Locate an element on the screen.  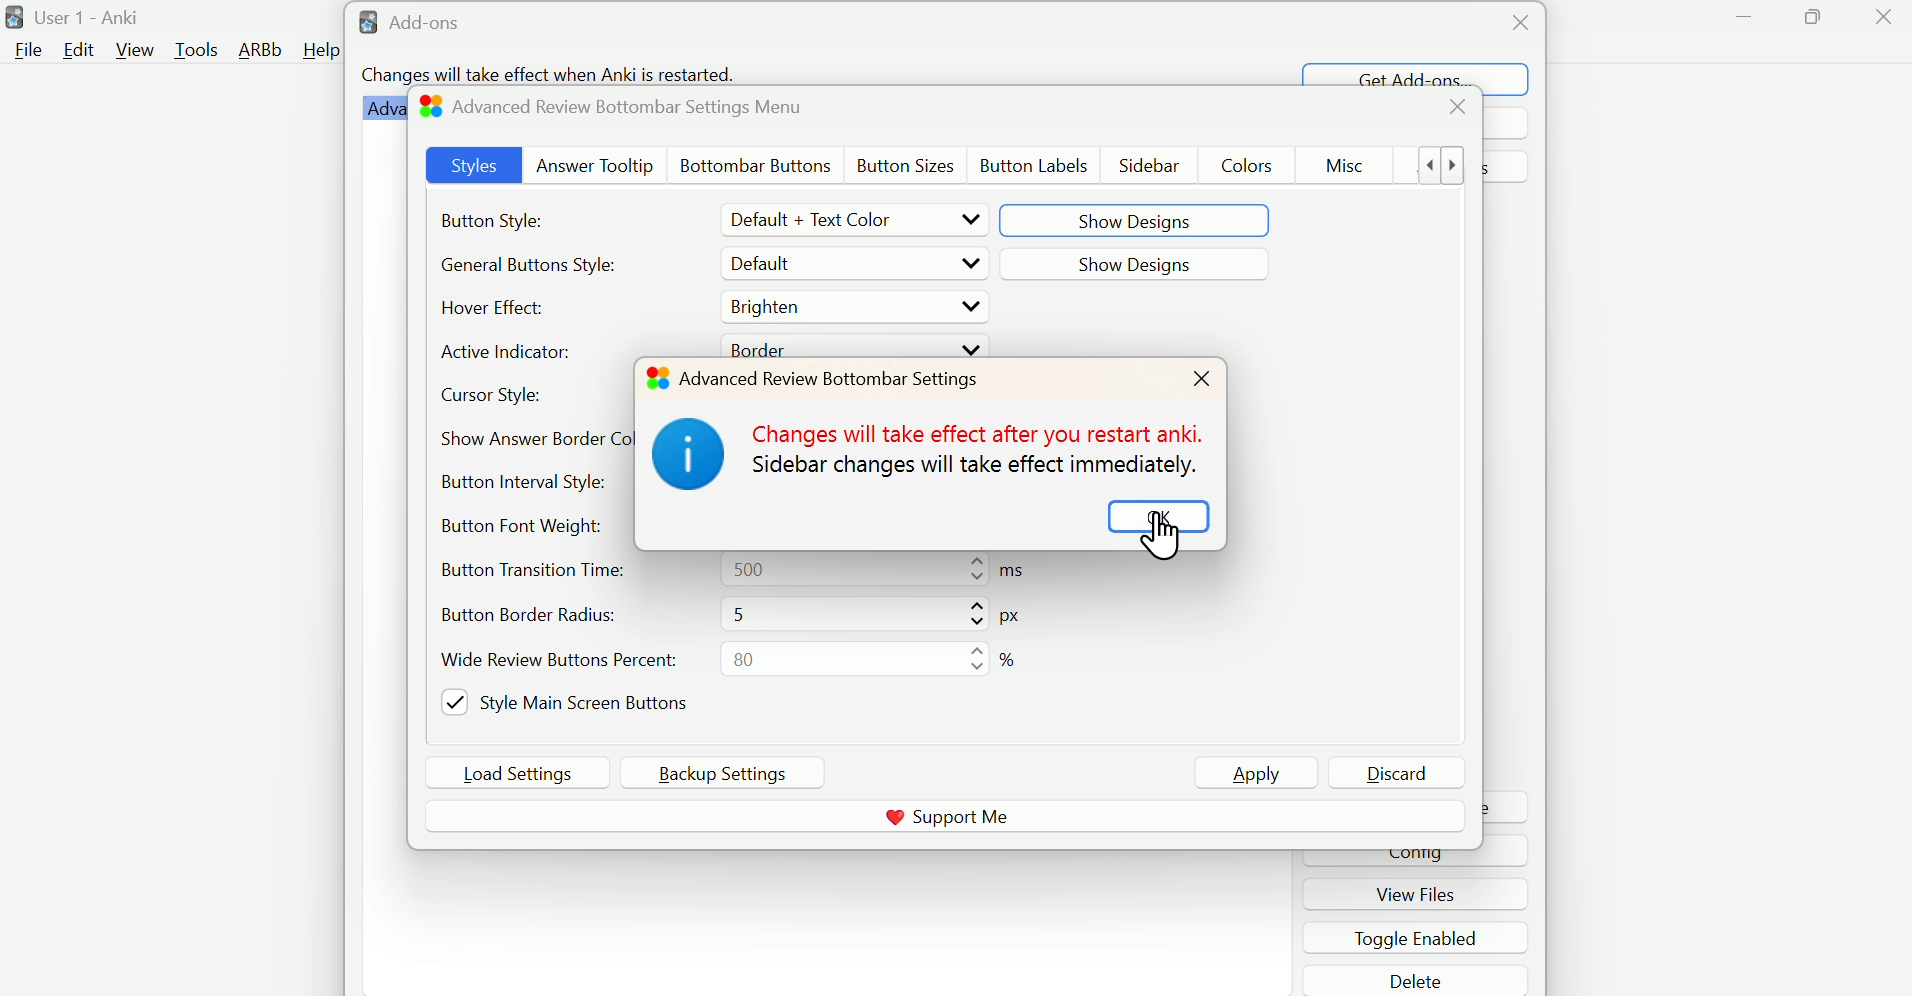
Close is located at coordinates (1531, 24).